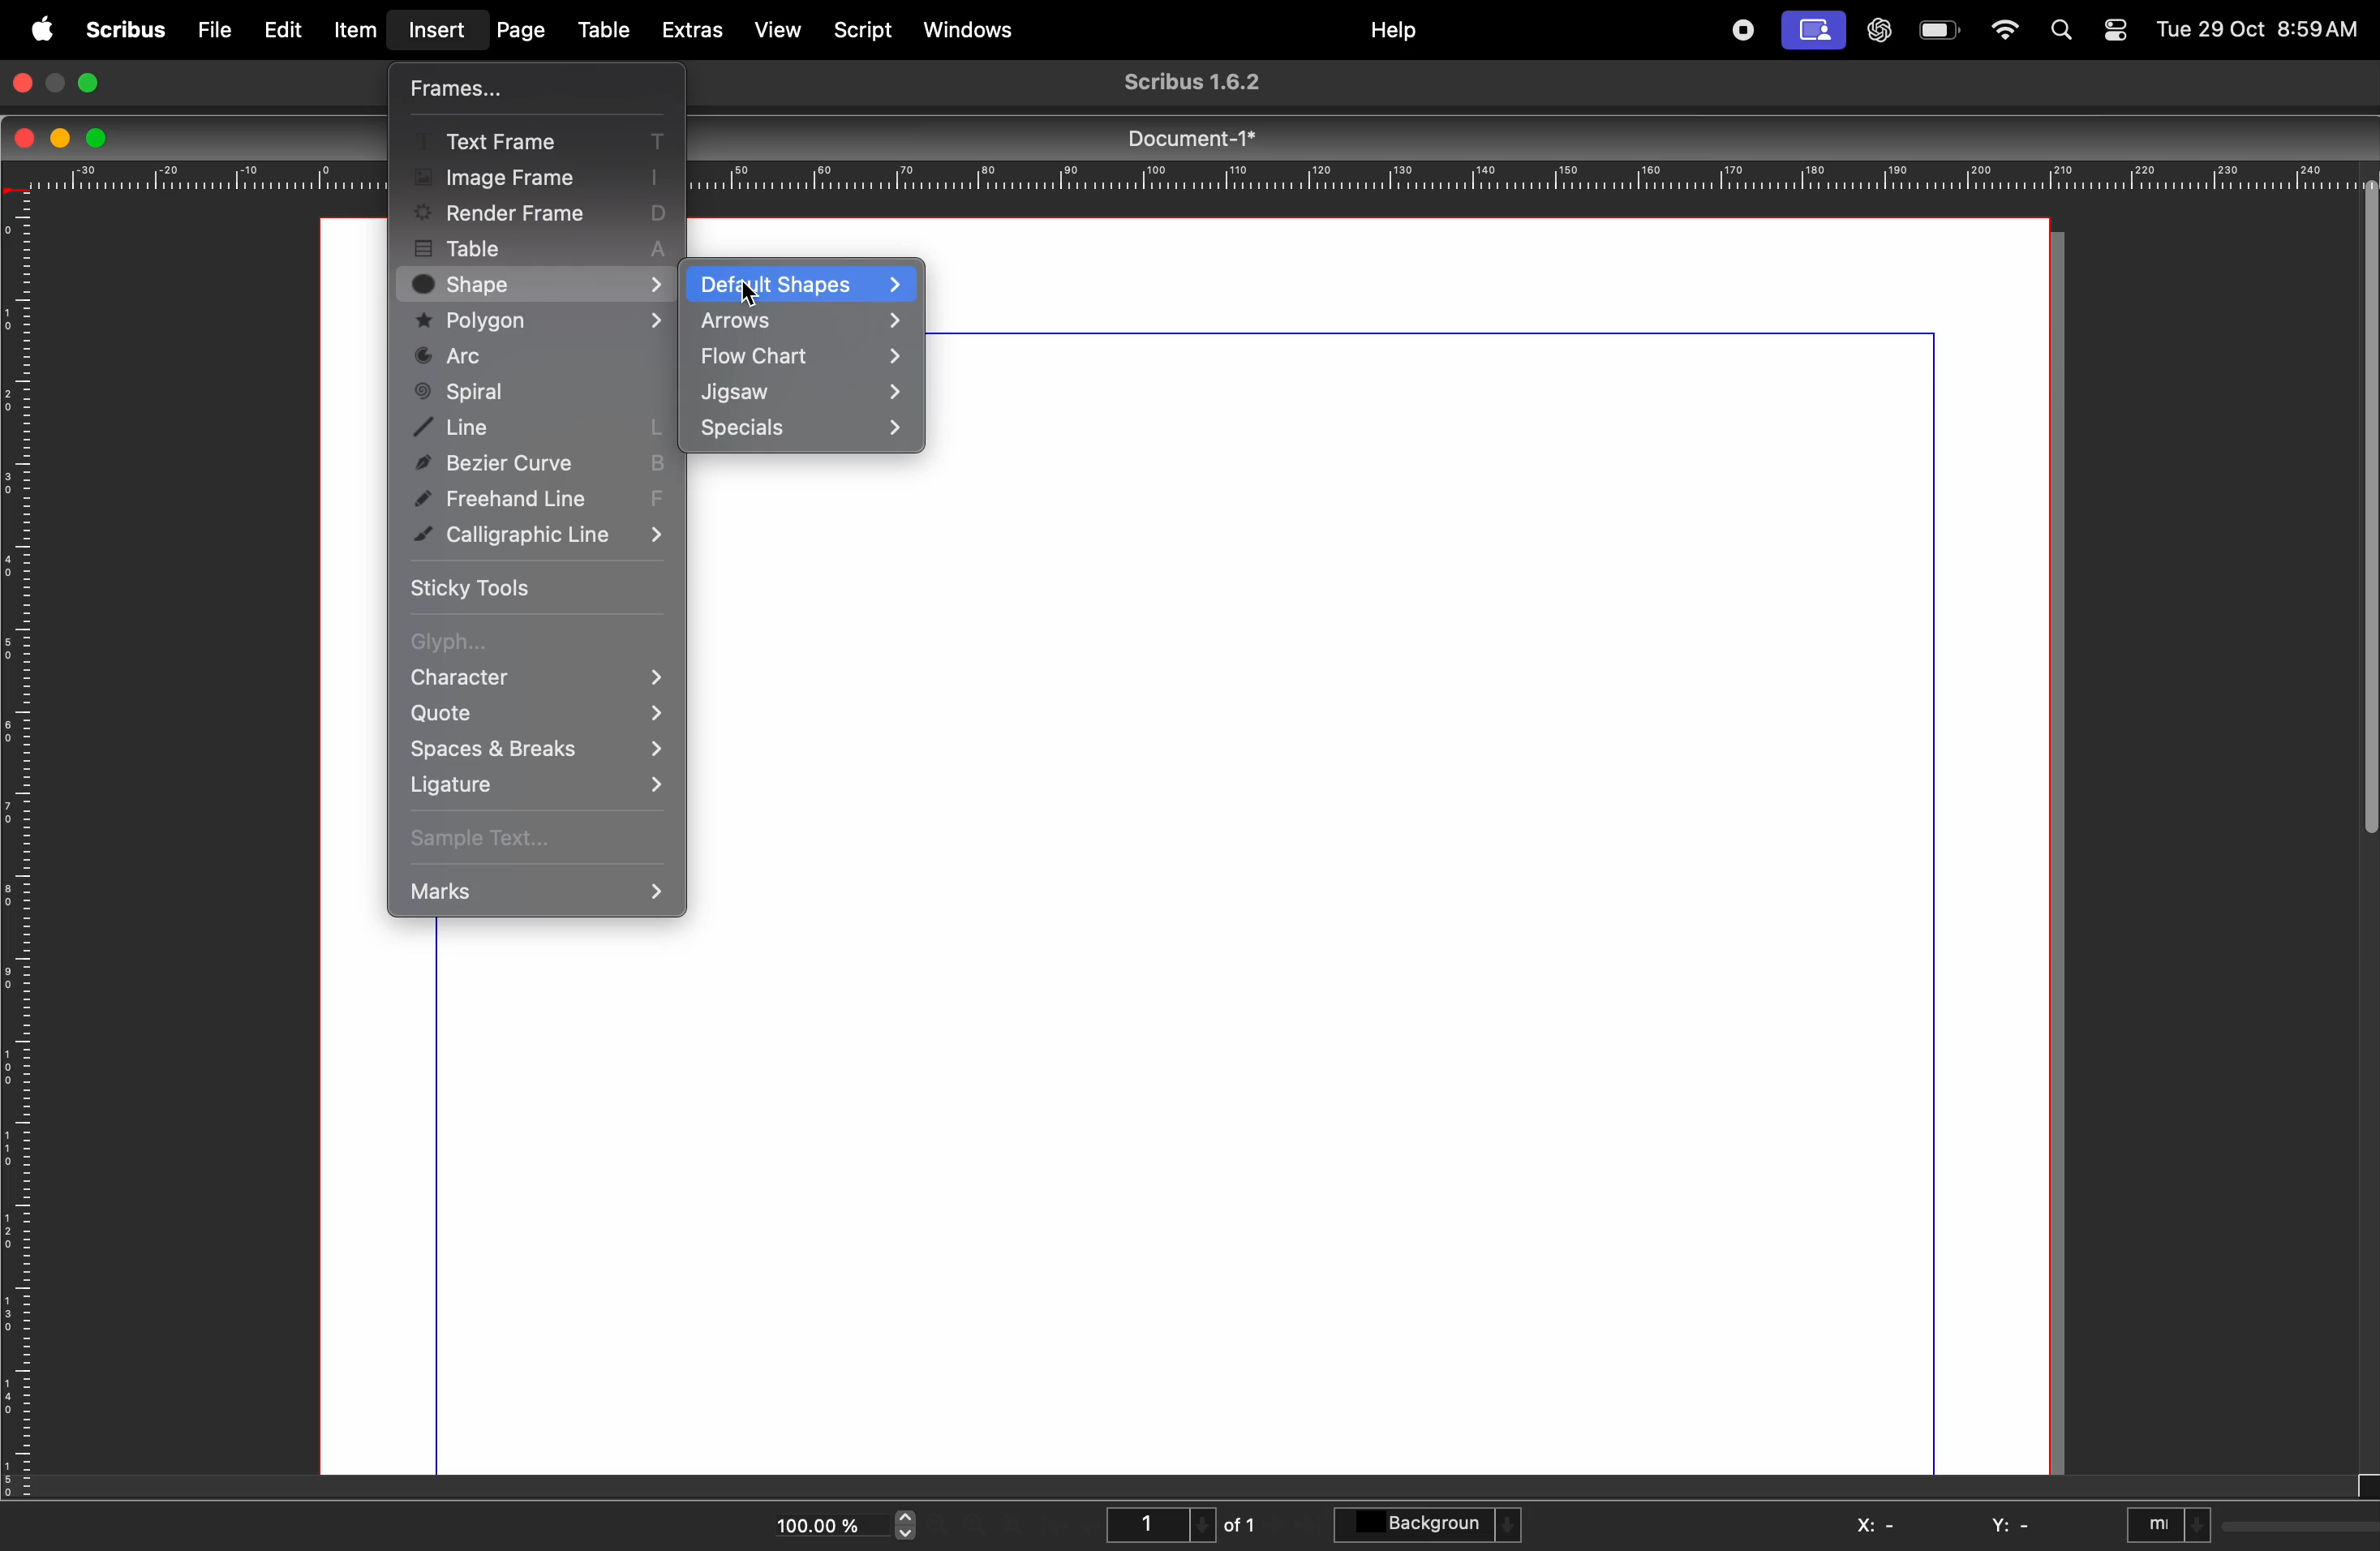  Describe the element at coordinates (529, 643) in the screenshot. I see `glyph...` at that location.